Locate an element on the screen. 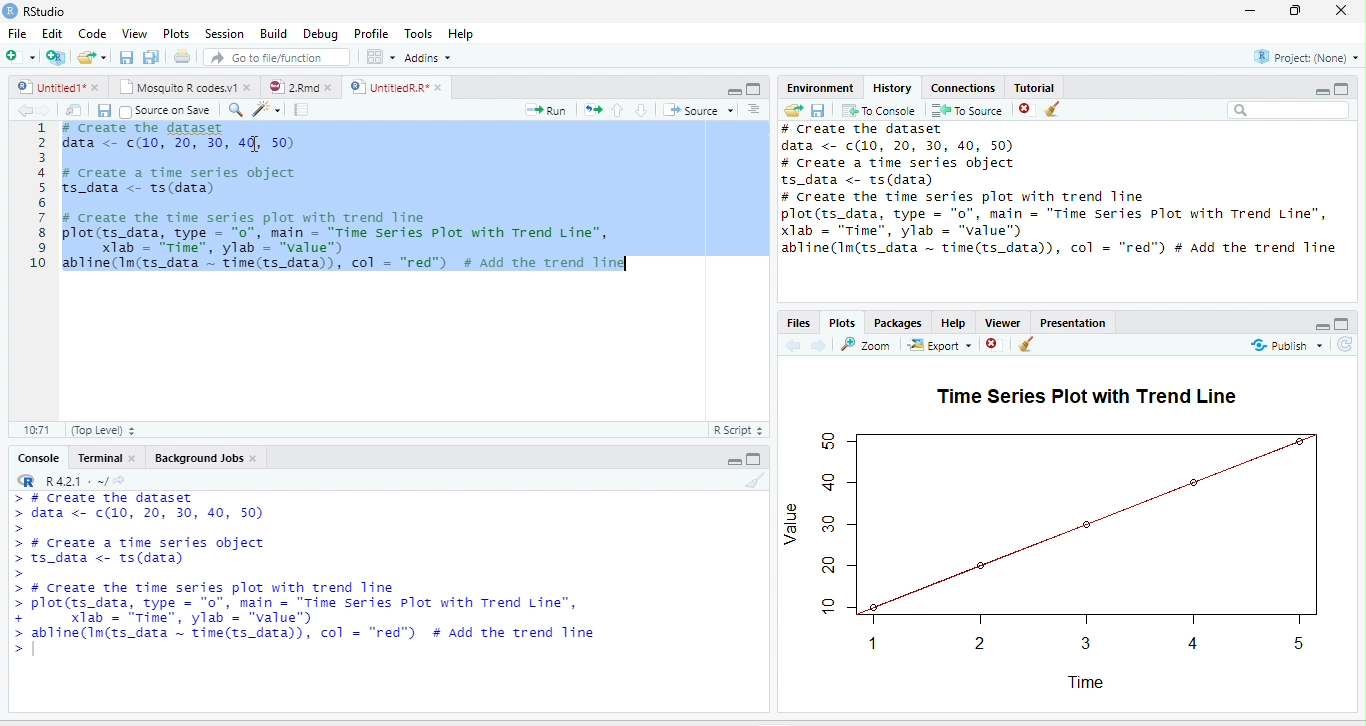  Clear console is located at coordinates (756, 480).